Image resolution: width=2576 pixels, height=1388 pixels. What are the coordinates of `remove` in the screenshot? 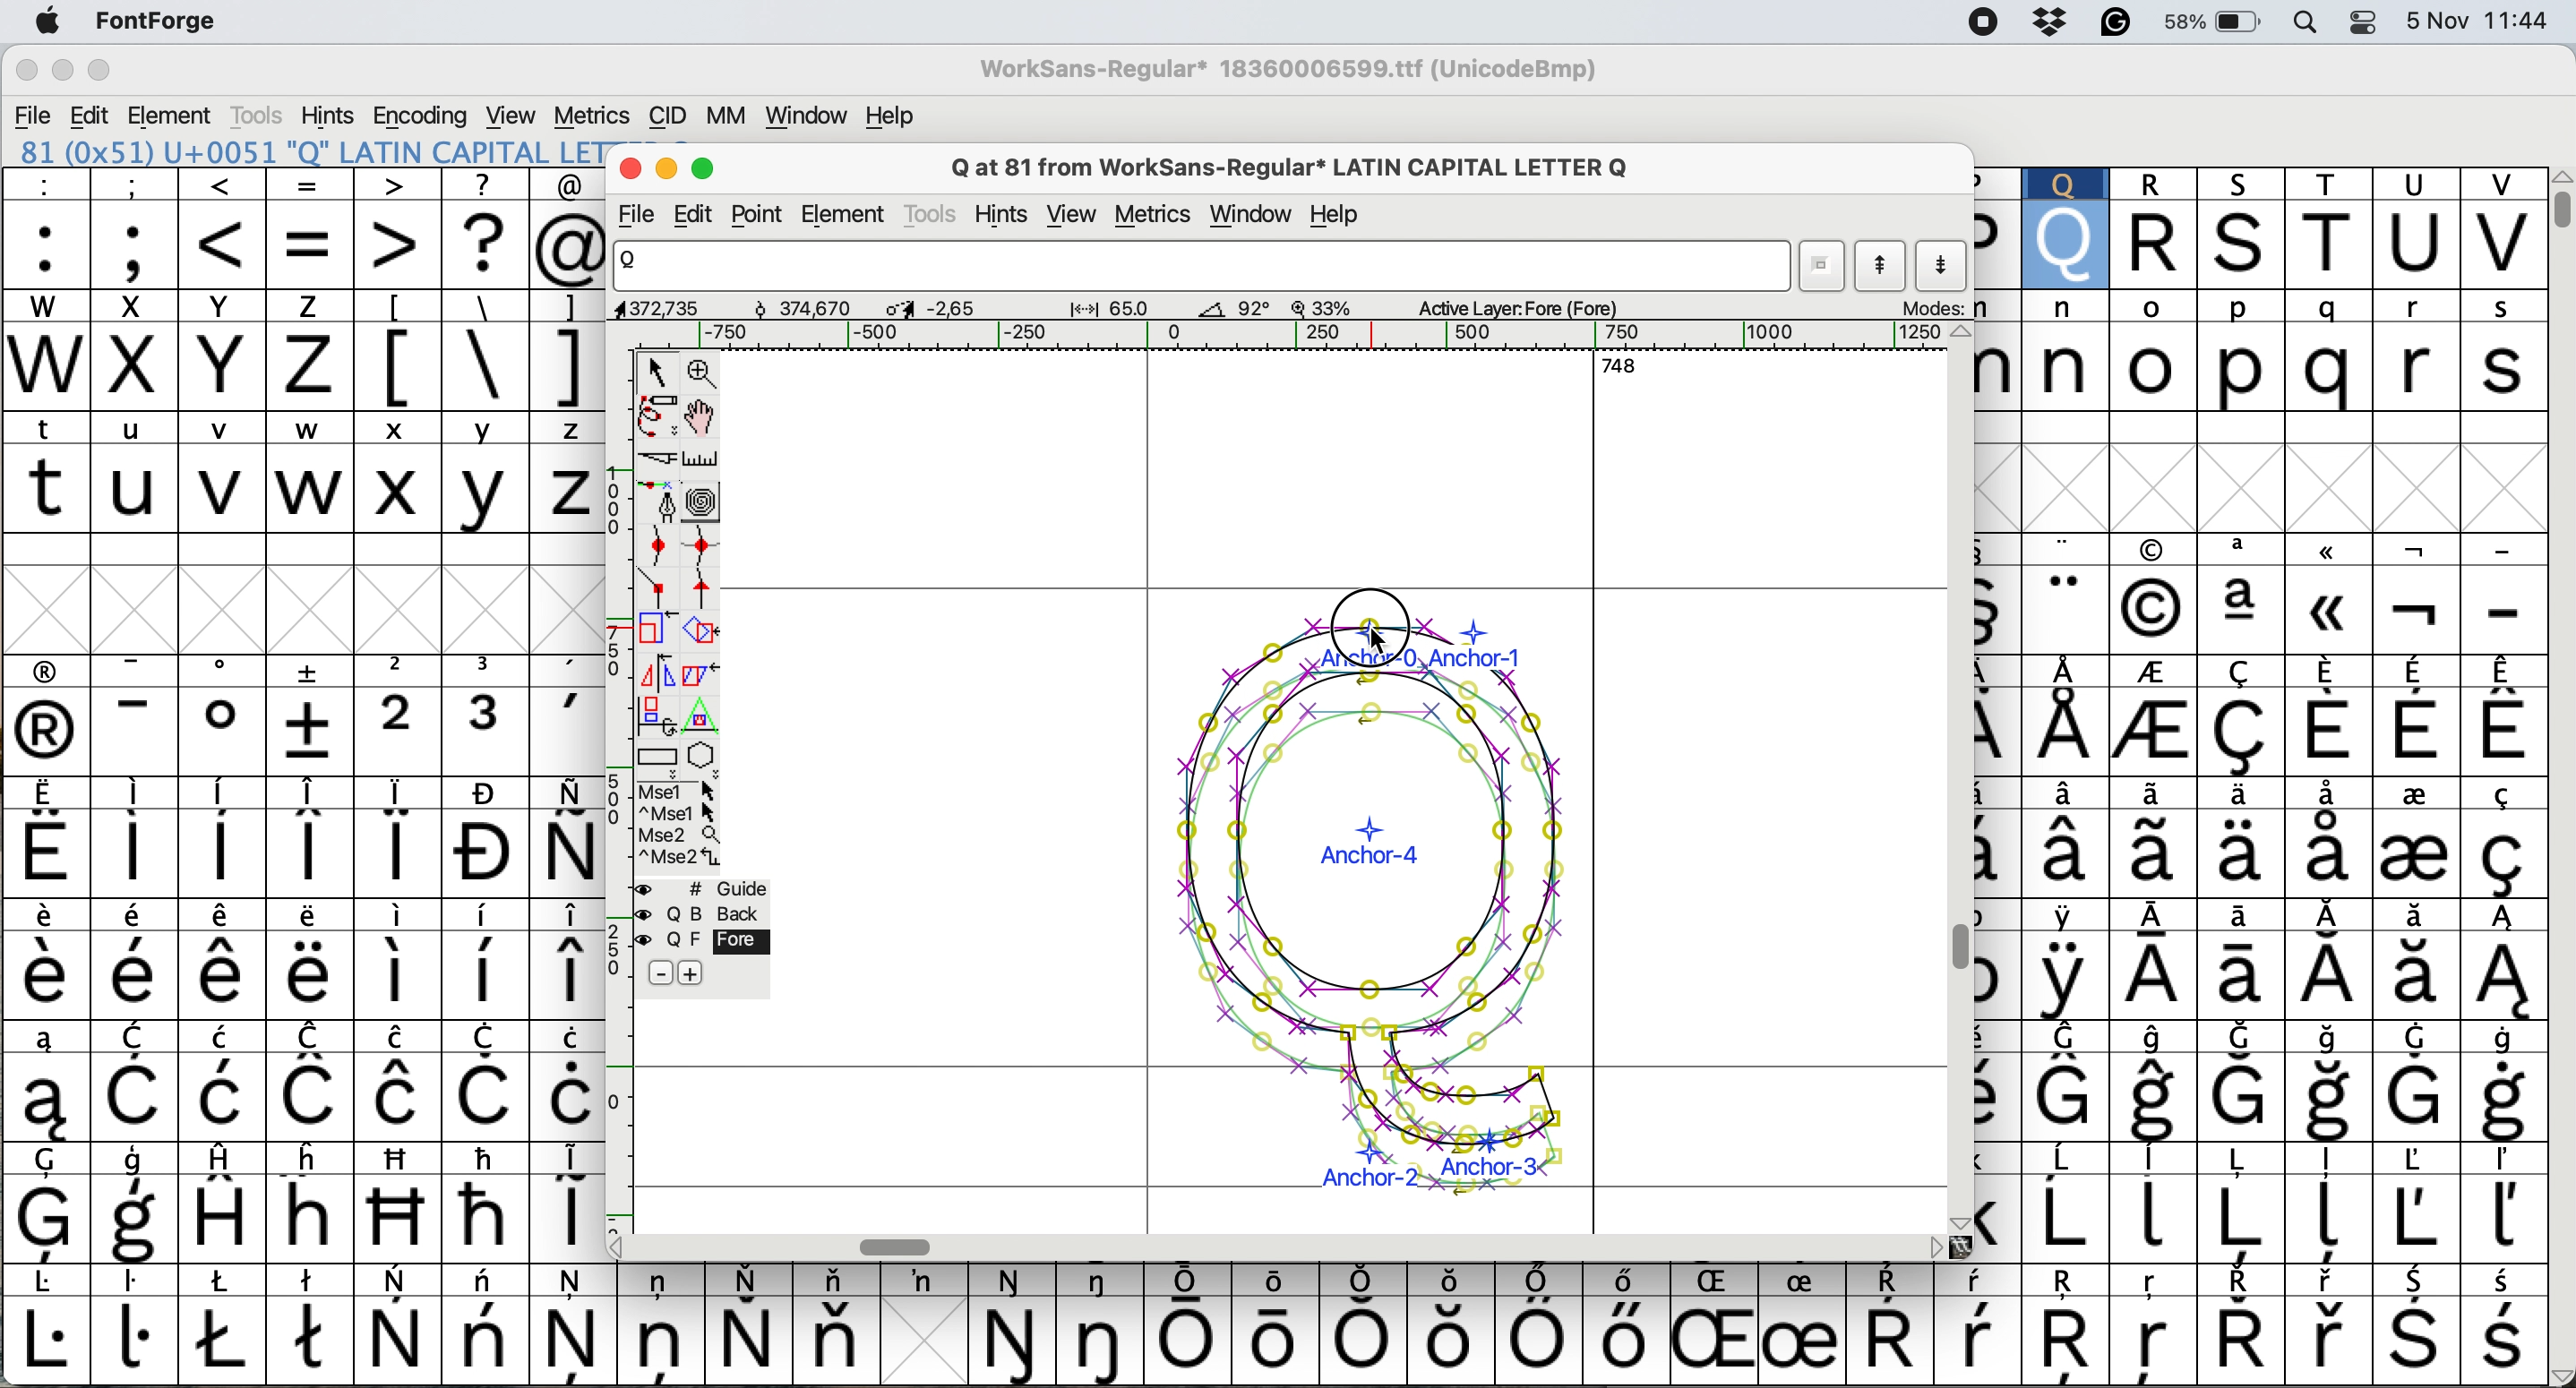 It's located at (657, 972).